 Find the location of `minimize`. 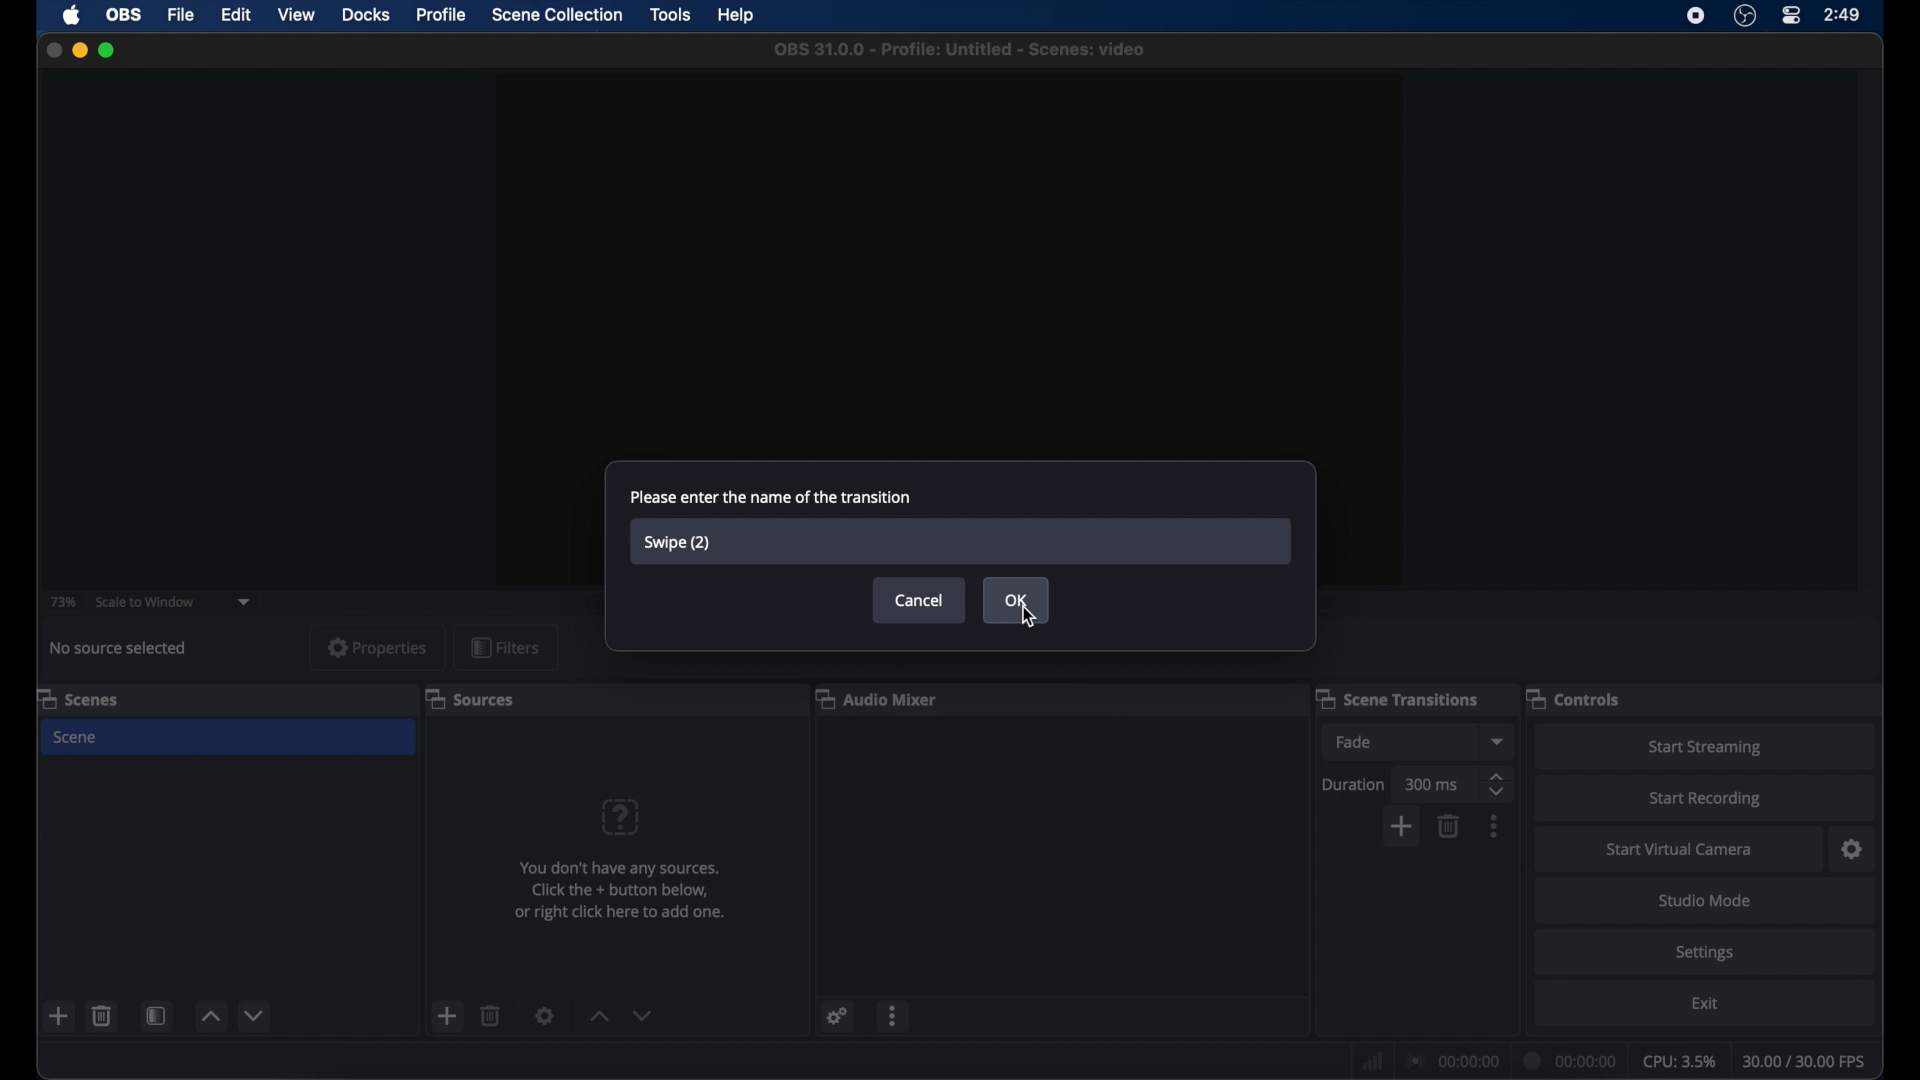

minimize is located at coordinates (79, 50).